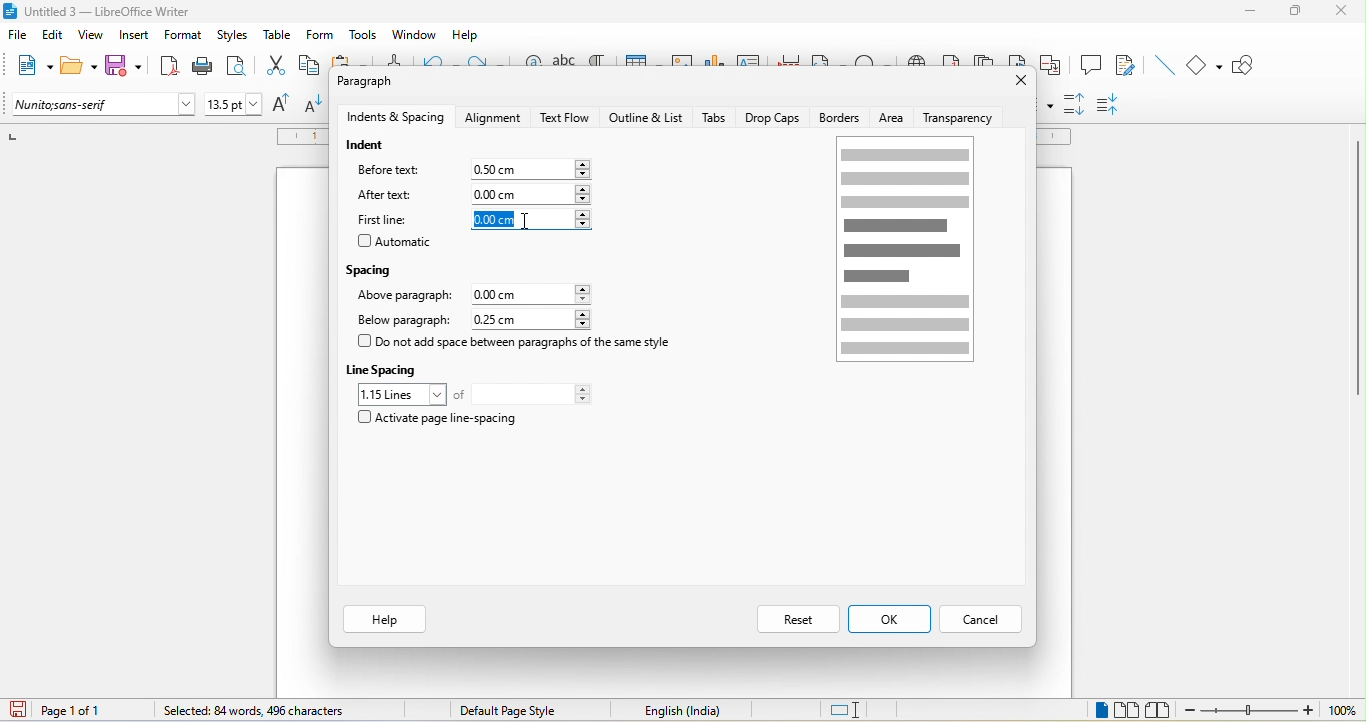  What do you see at coordinates (183, 37) in the screenshot?
I see `format` at bounding box center [183, 37].